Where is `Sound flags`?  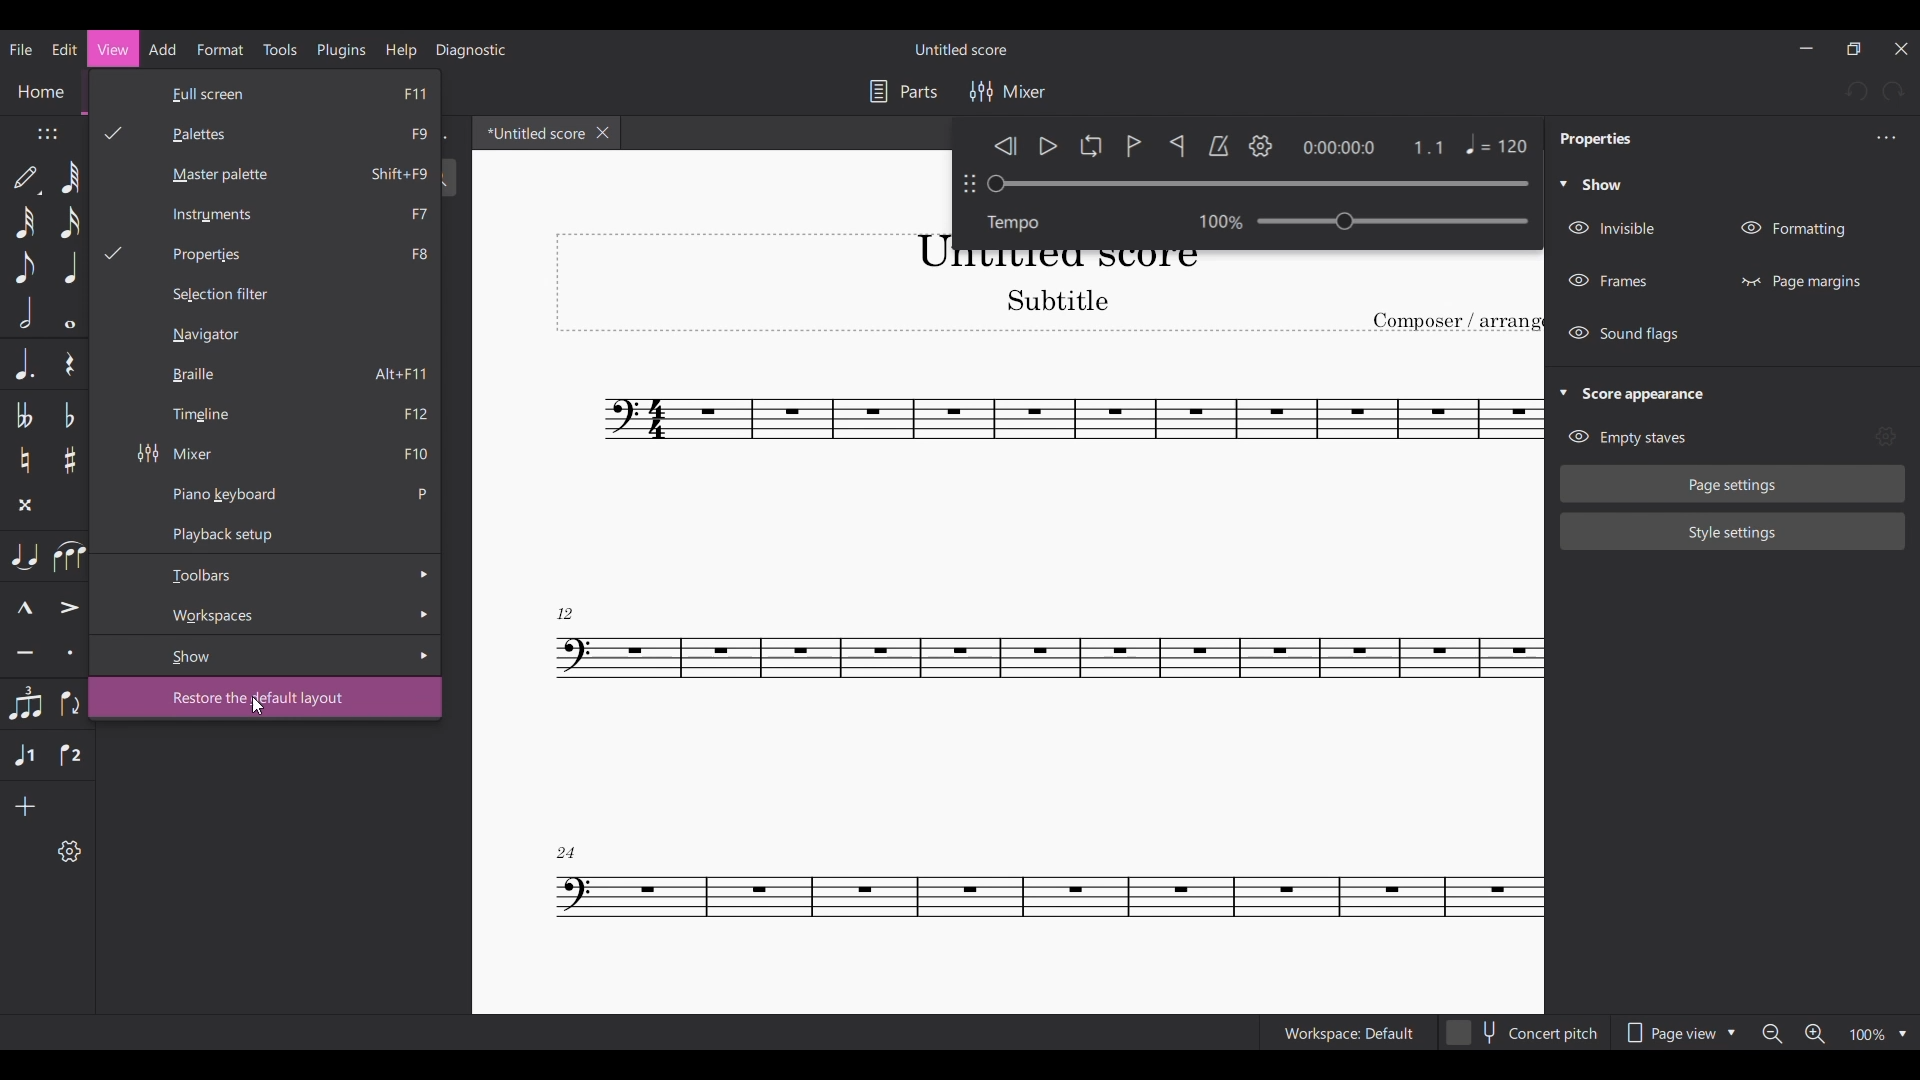
Sound flags is located at coordinates (1627, 334).